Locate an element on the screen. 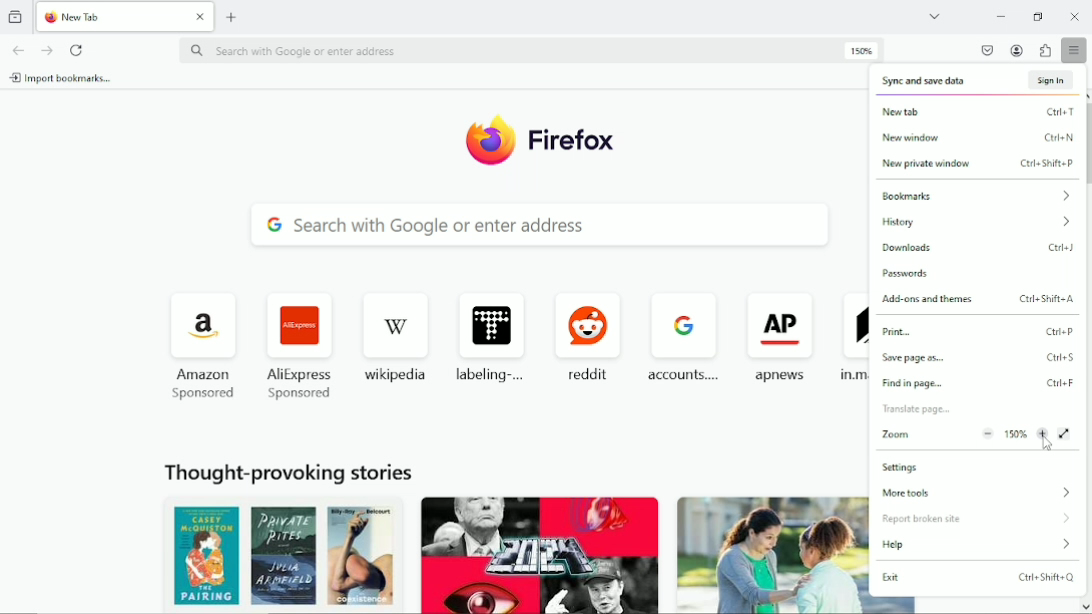  Bookmarks is located at coordinates (972, 197).